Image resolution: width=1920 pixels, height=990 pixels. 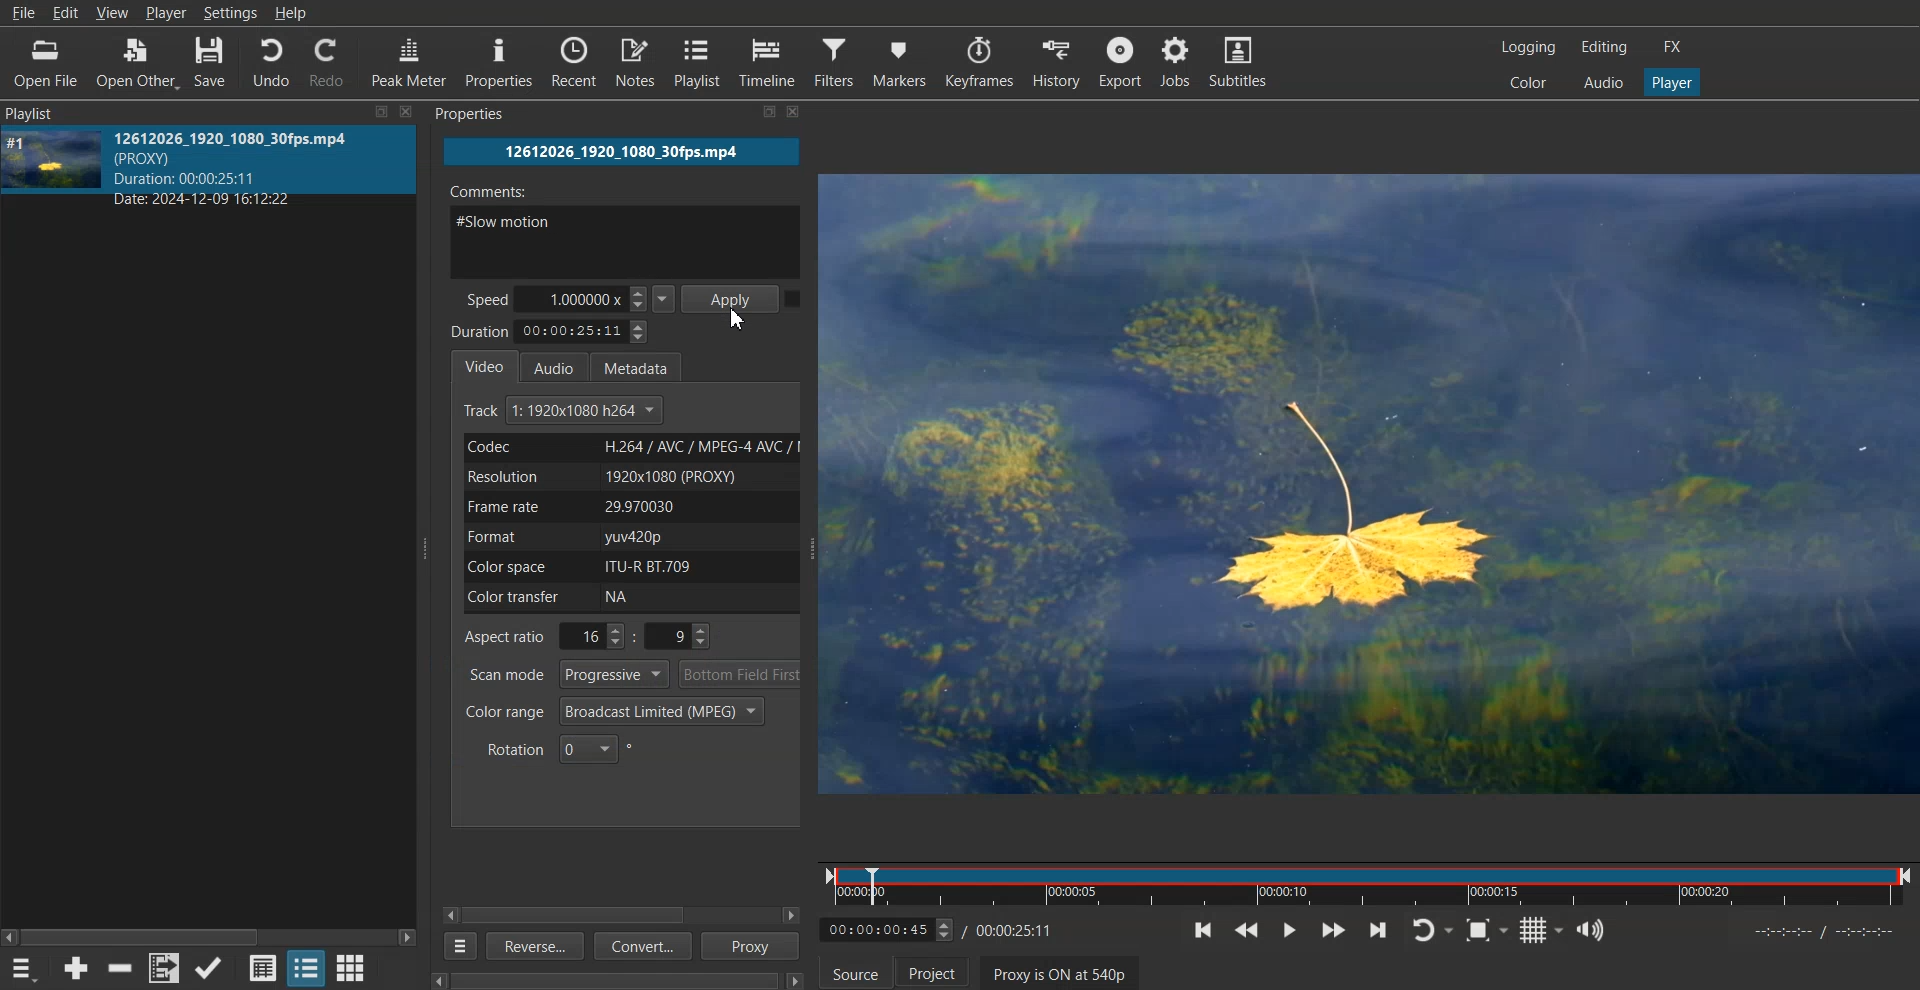 I want to click on Filters, so click(x=835, y=61).